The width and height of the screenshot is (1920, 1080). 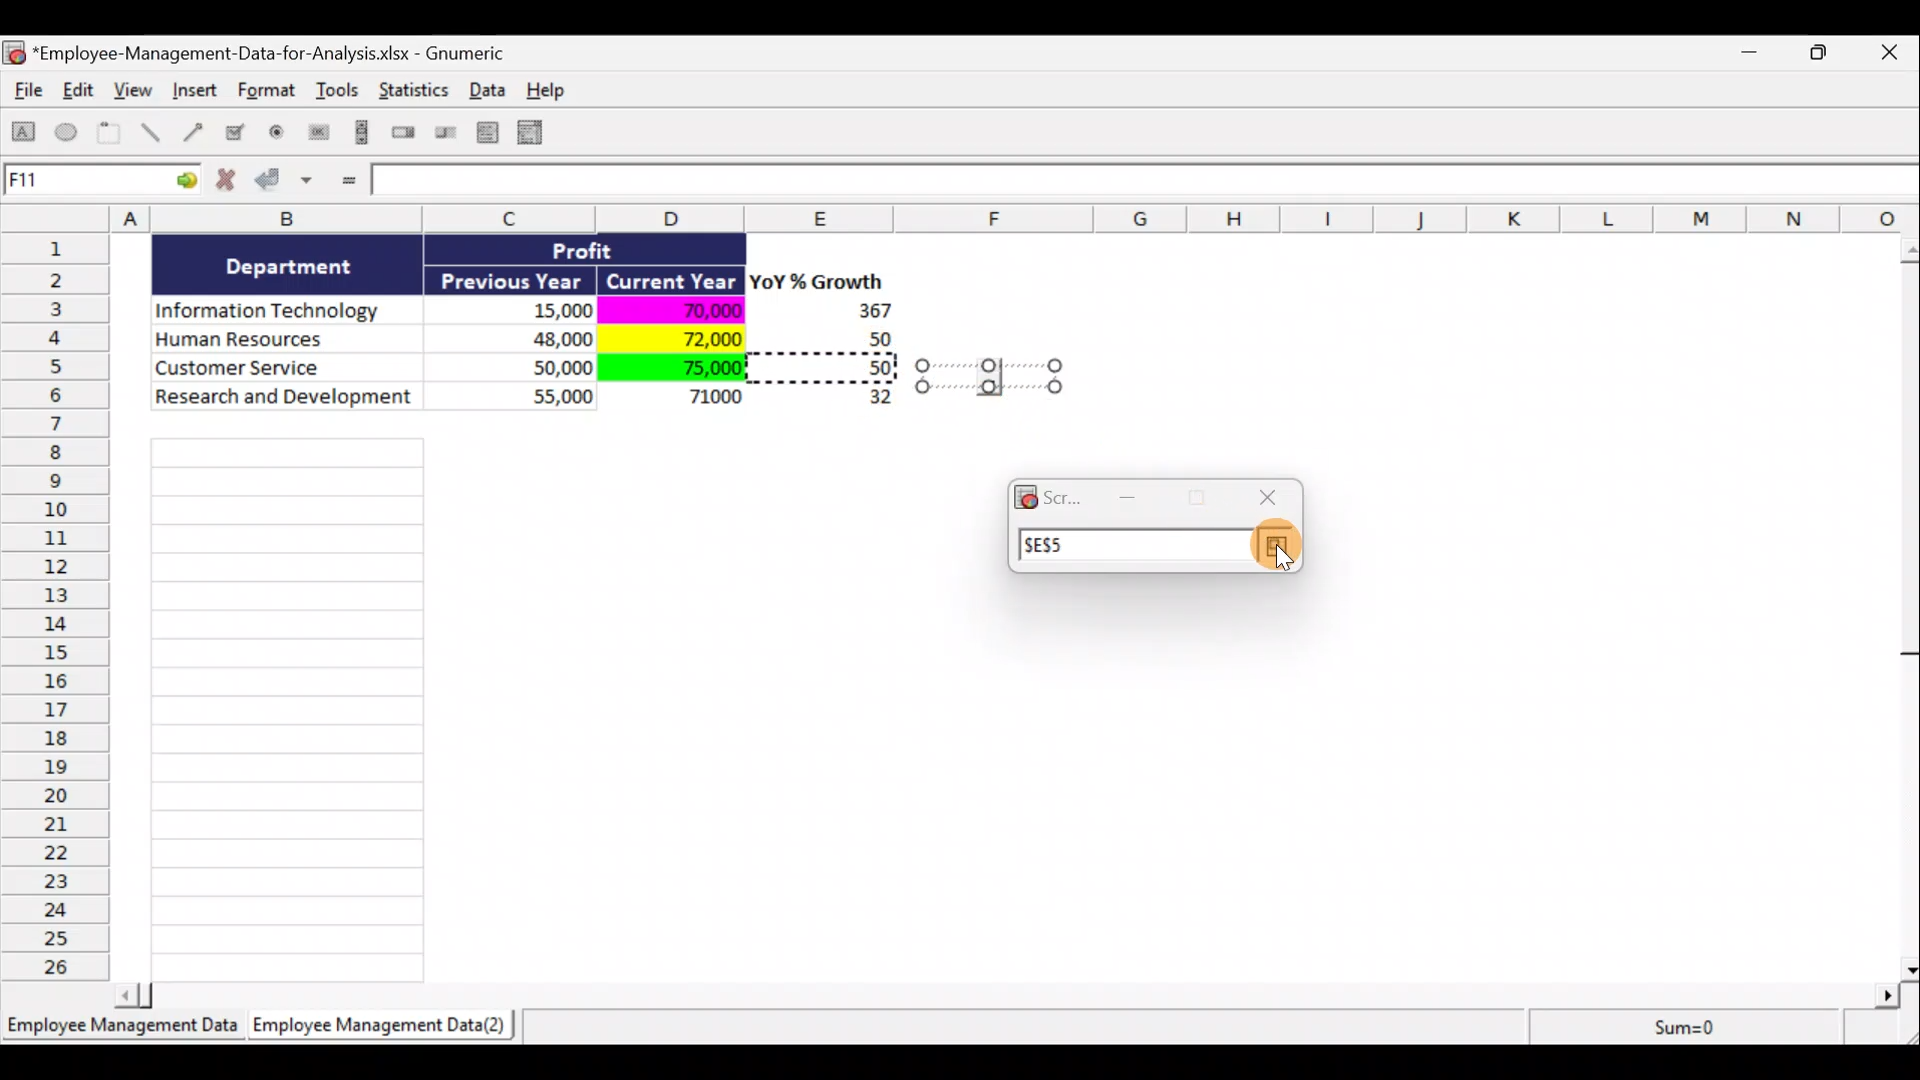 I want to click on Rows, so click(x=61, y=605).